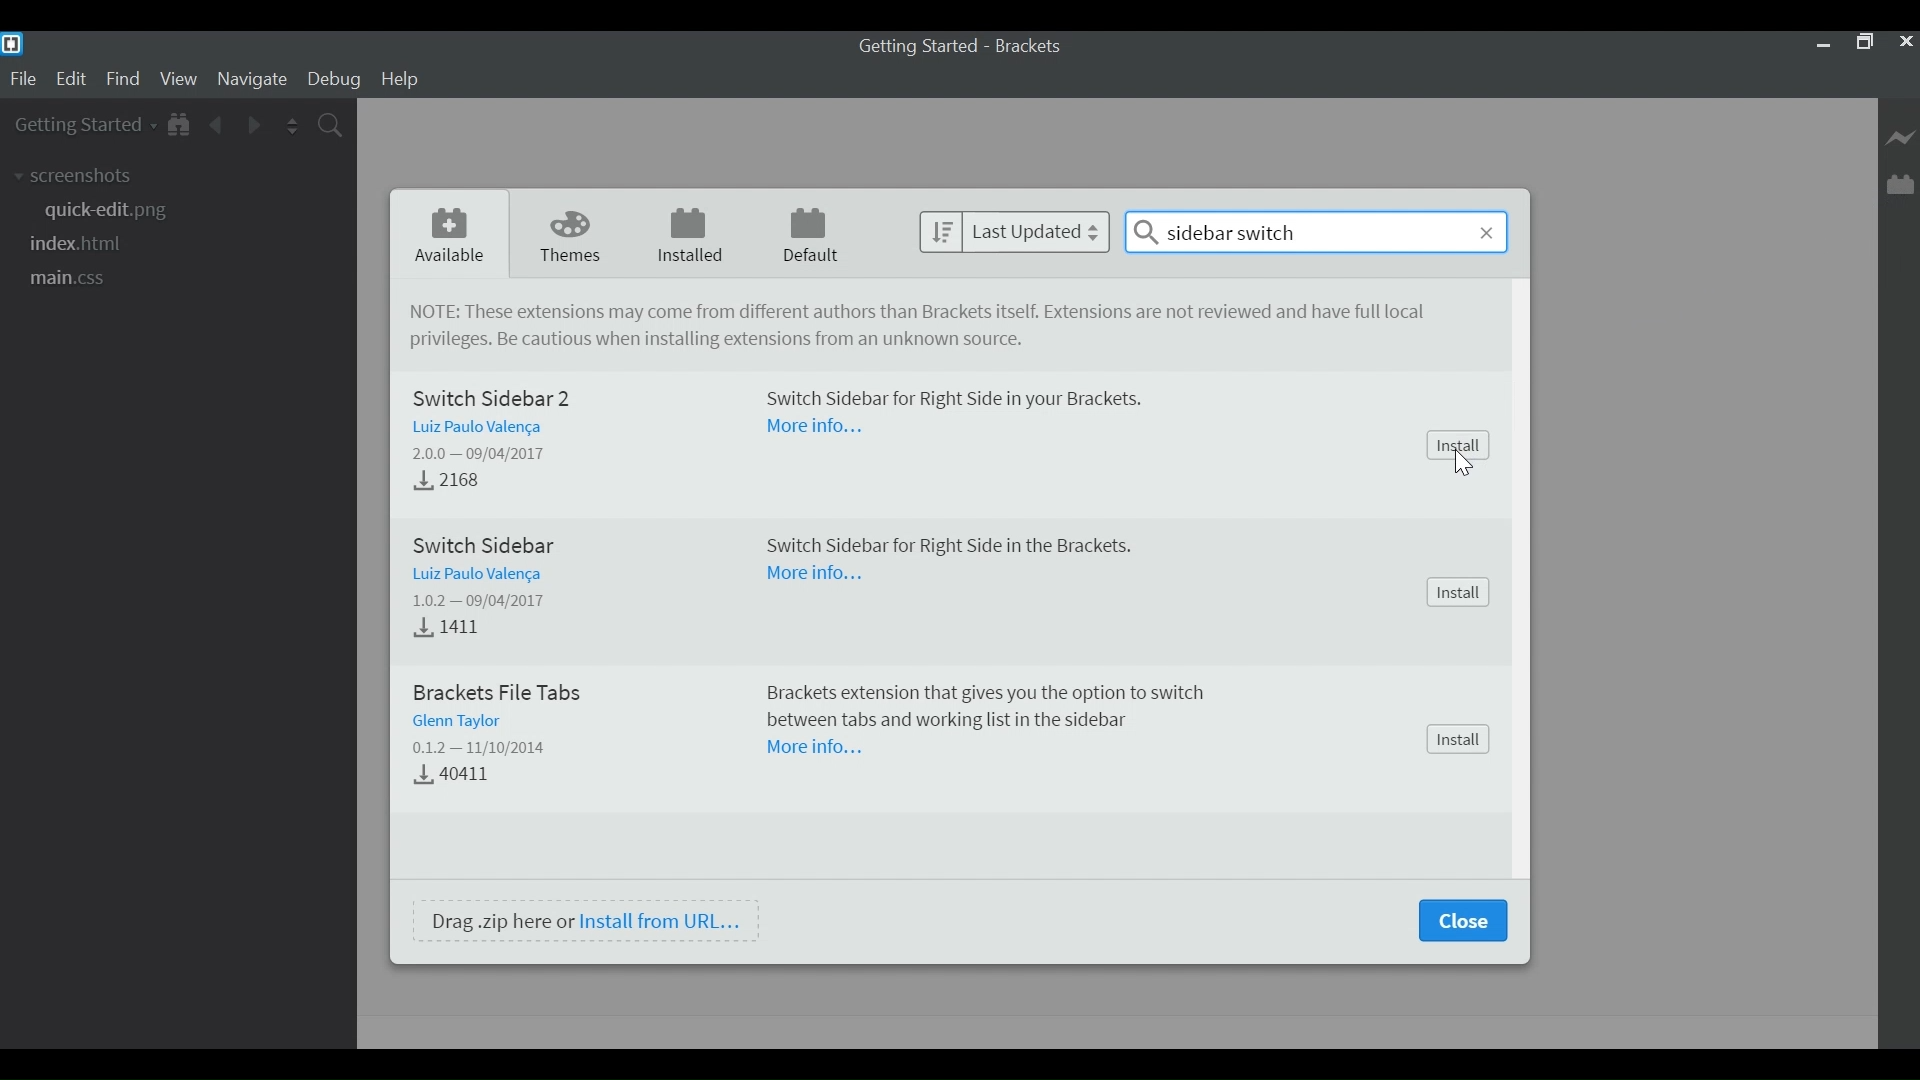 The height and width of the screenshot is (1080, 1920). What do you see at coordinates (490, 600) in the screenshot?
I see `Version - Released Dtae` at bounding box center [490, 600].